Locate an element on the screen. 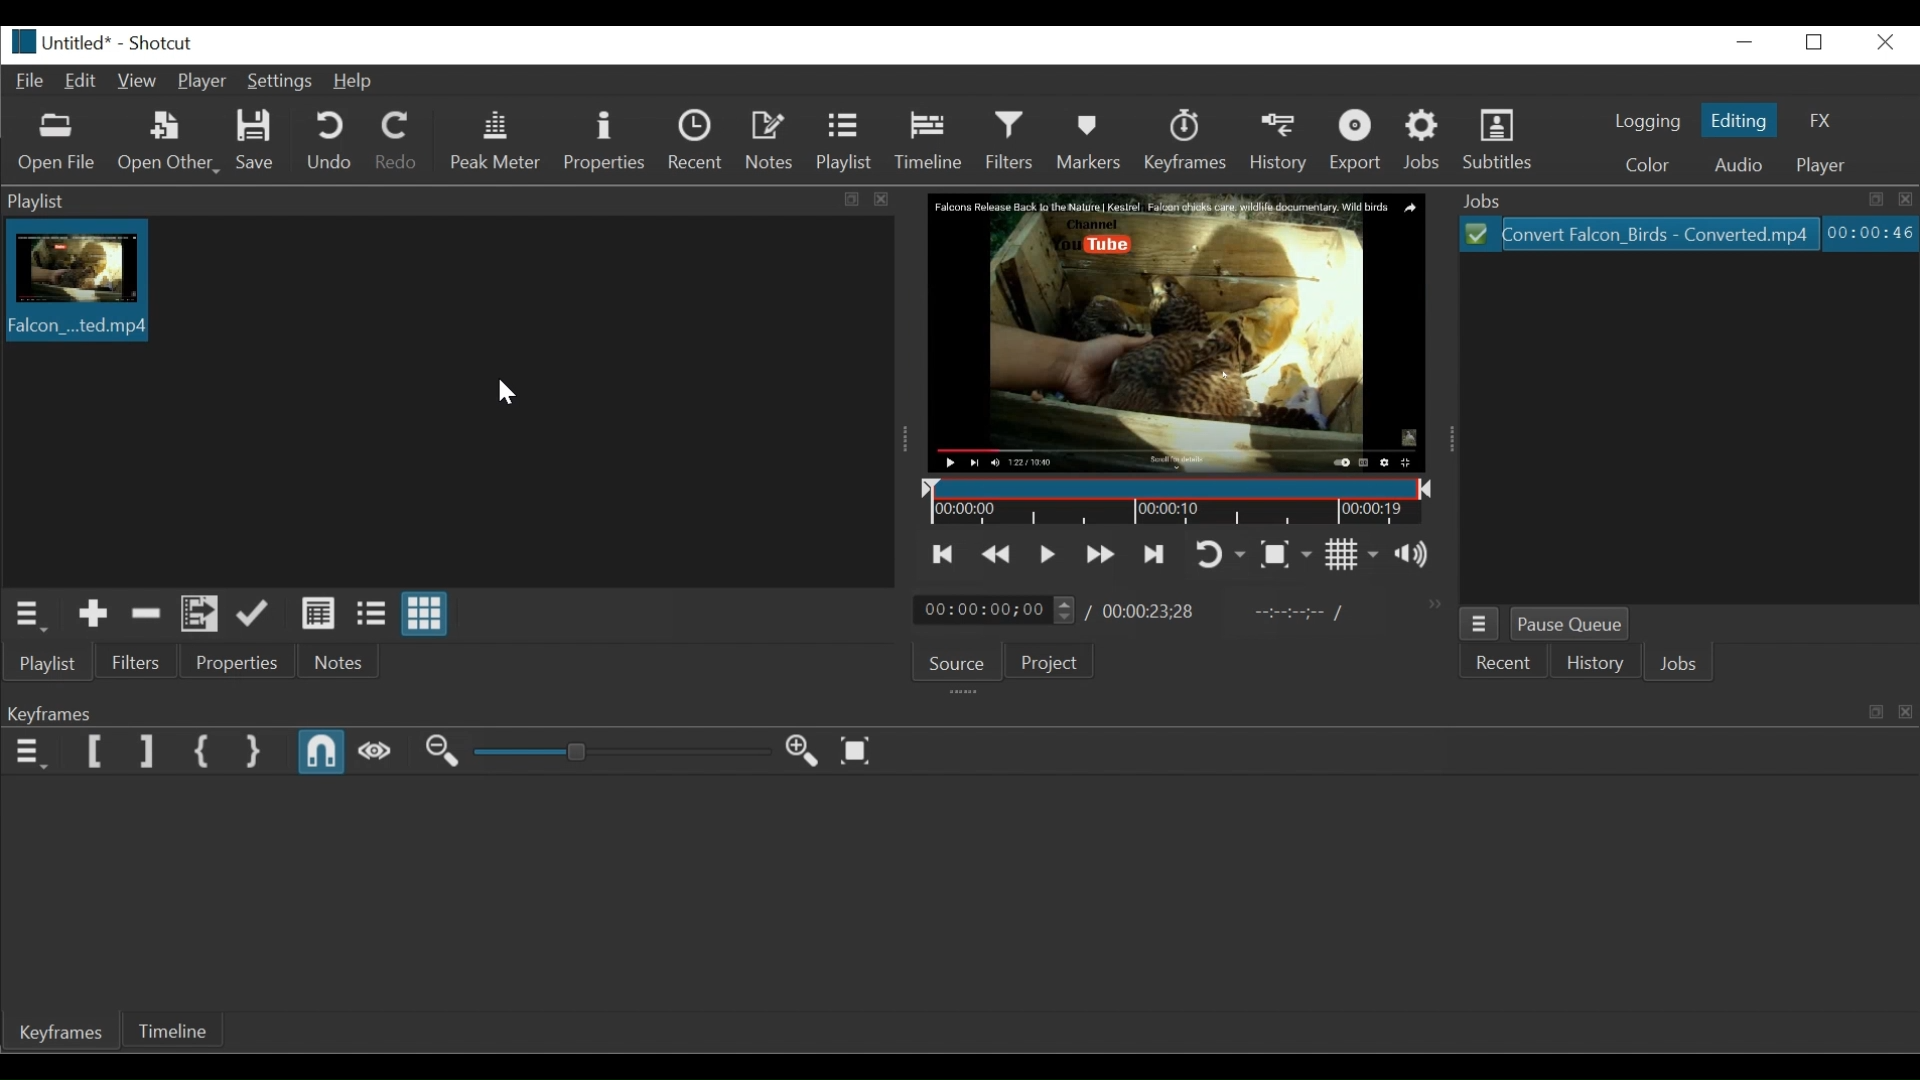 Image resolution: width=1920 pixels, height=1080 pixels. Undo is located at coordinates (331, 141).